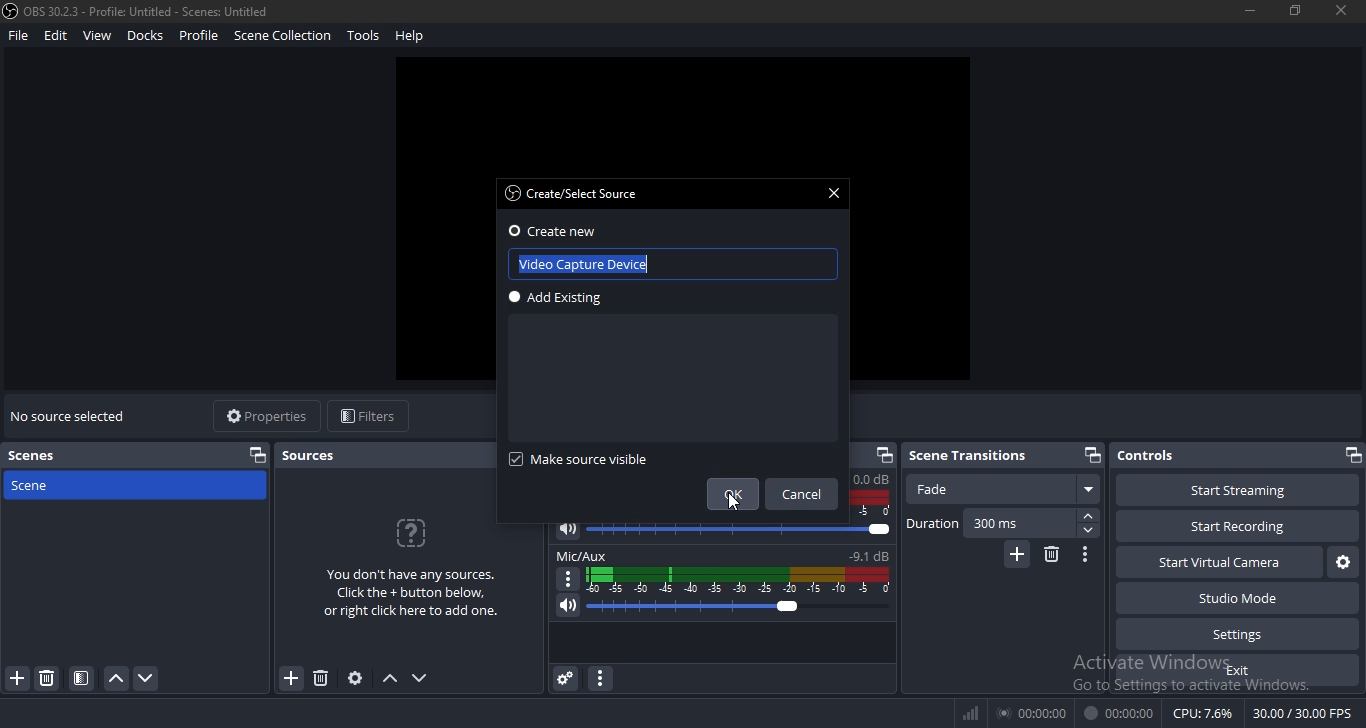 This screenshot has height=728, width=1366. I want to click on create new, so click(557, 231).